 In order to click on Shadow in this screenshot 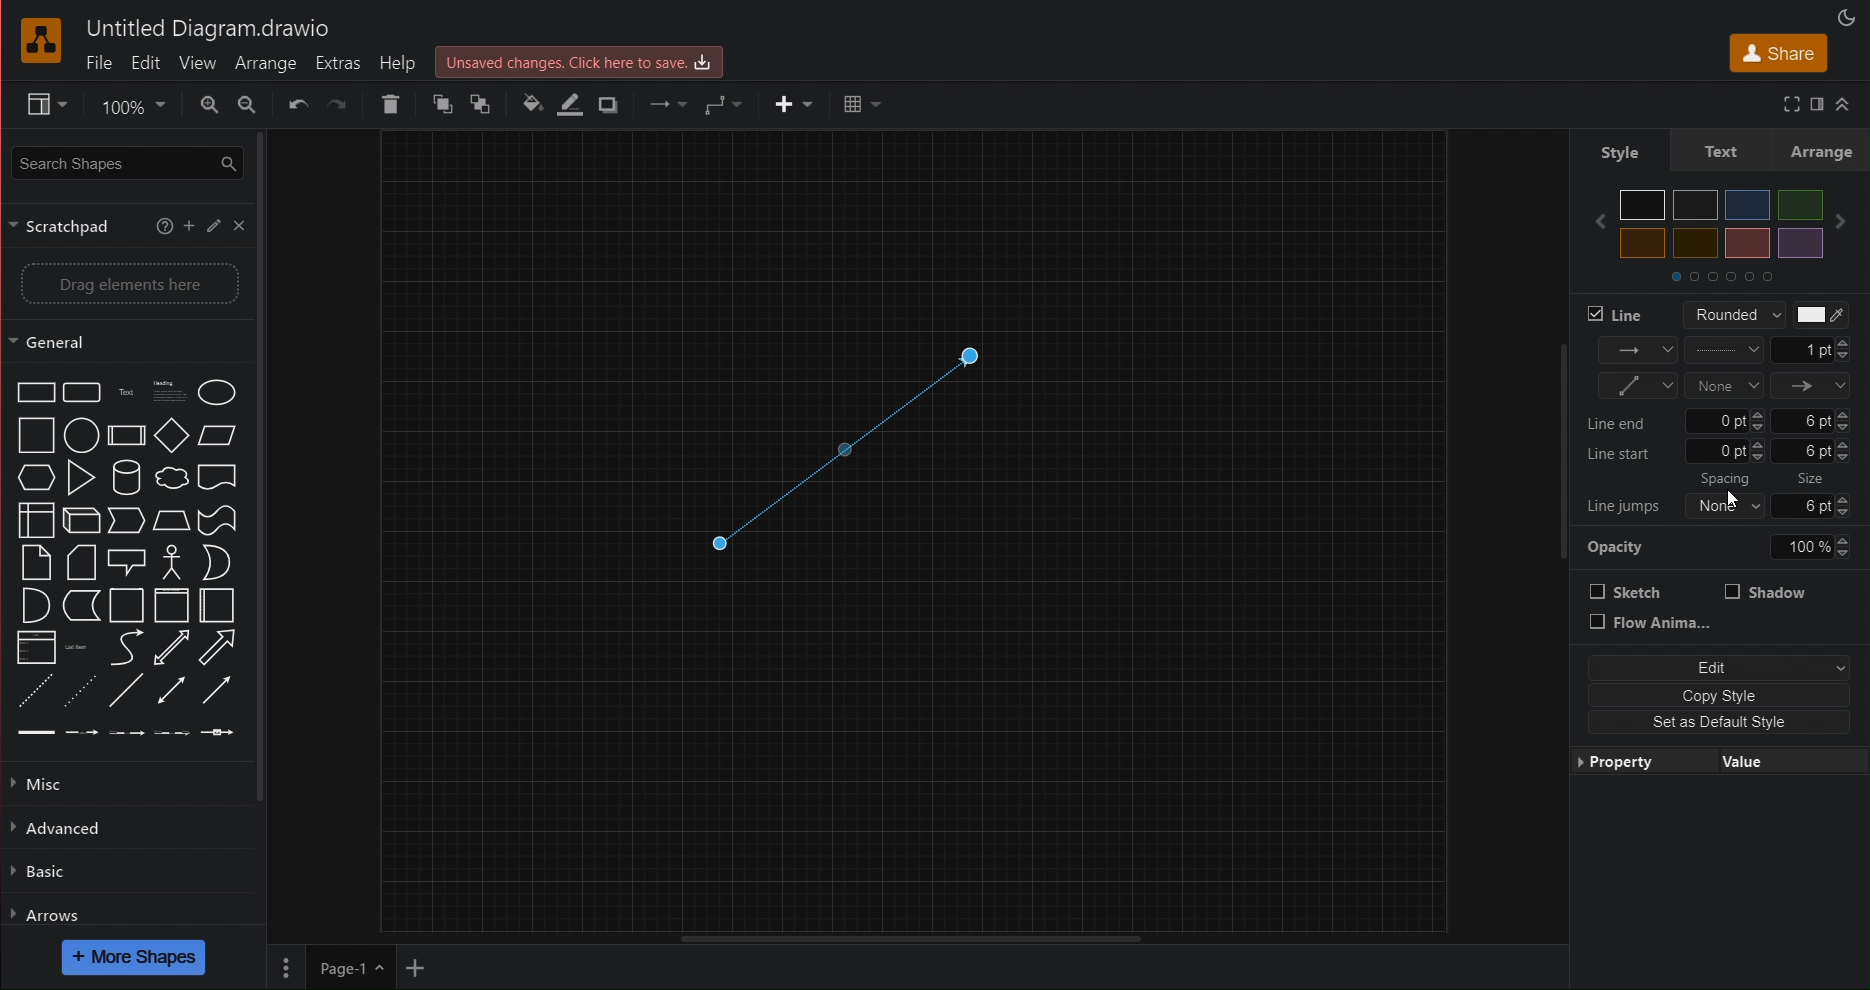, I will do `click(1766, 591)`.